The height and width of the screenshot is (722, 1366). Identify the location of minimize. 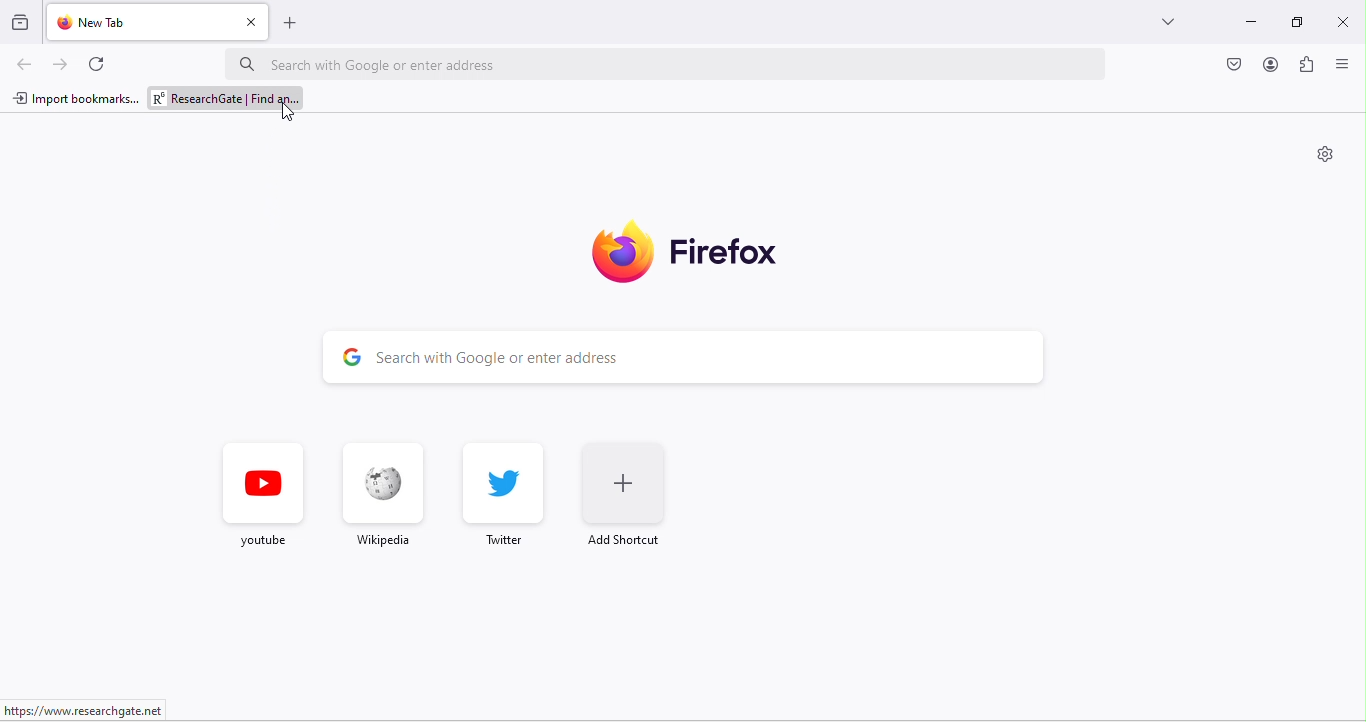
(1246, 24).